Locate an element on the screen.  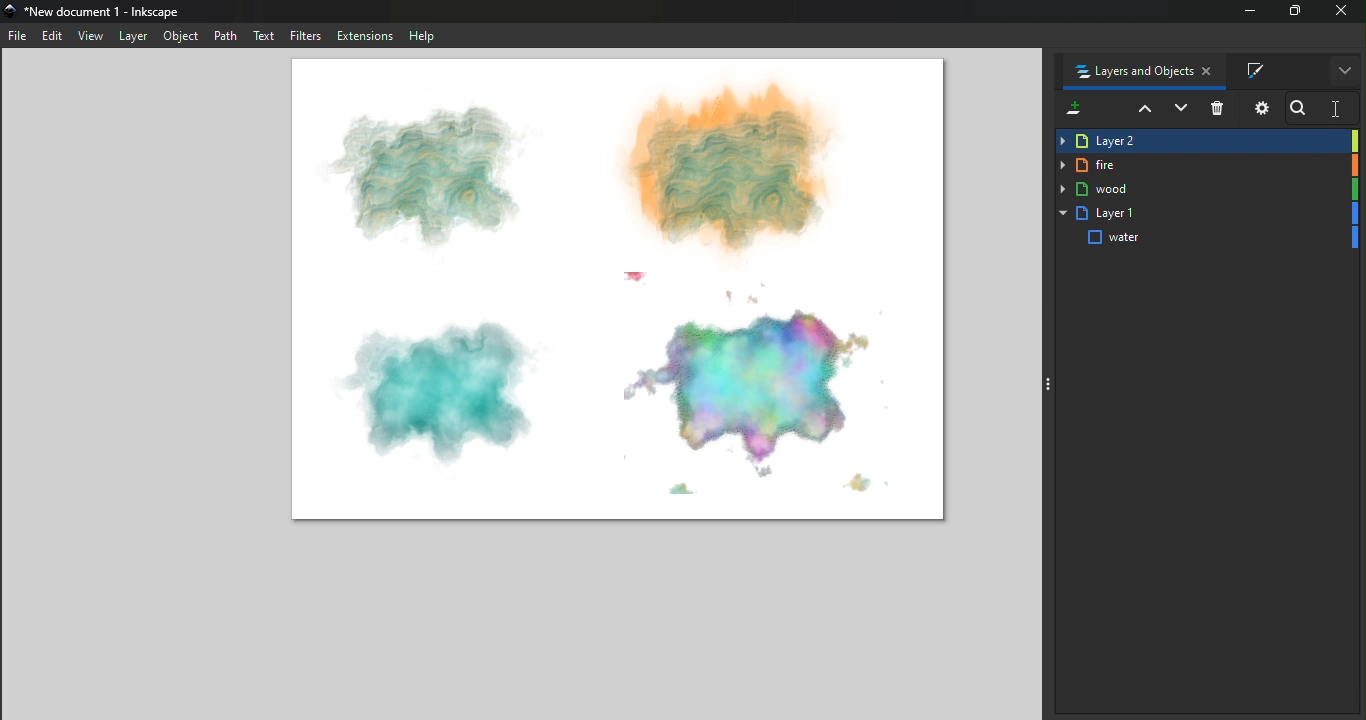
Raise selection on step is located at coordinates (1141, 109).